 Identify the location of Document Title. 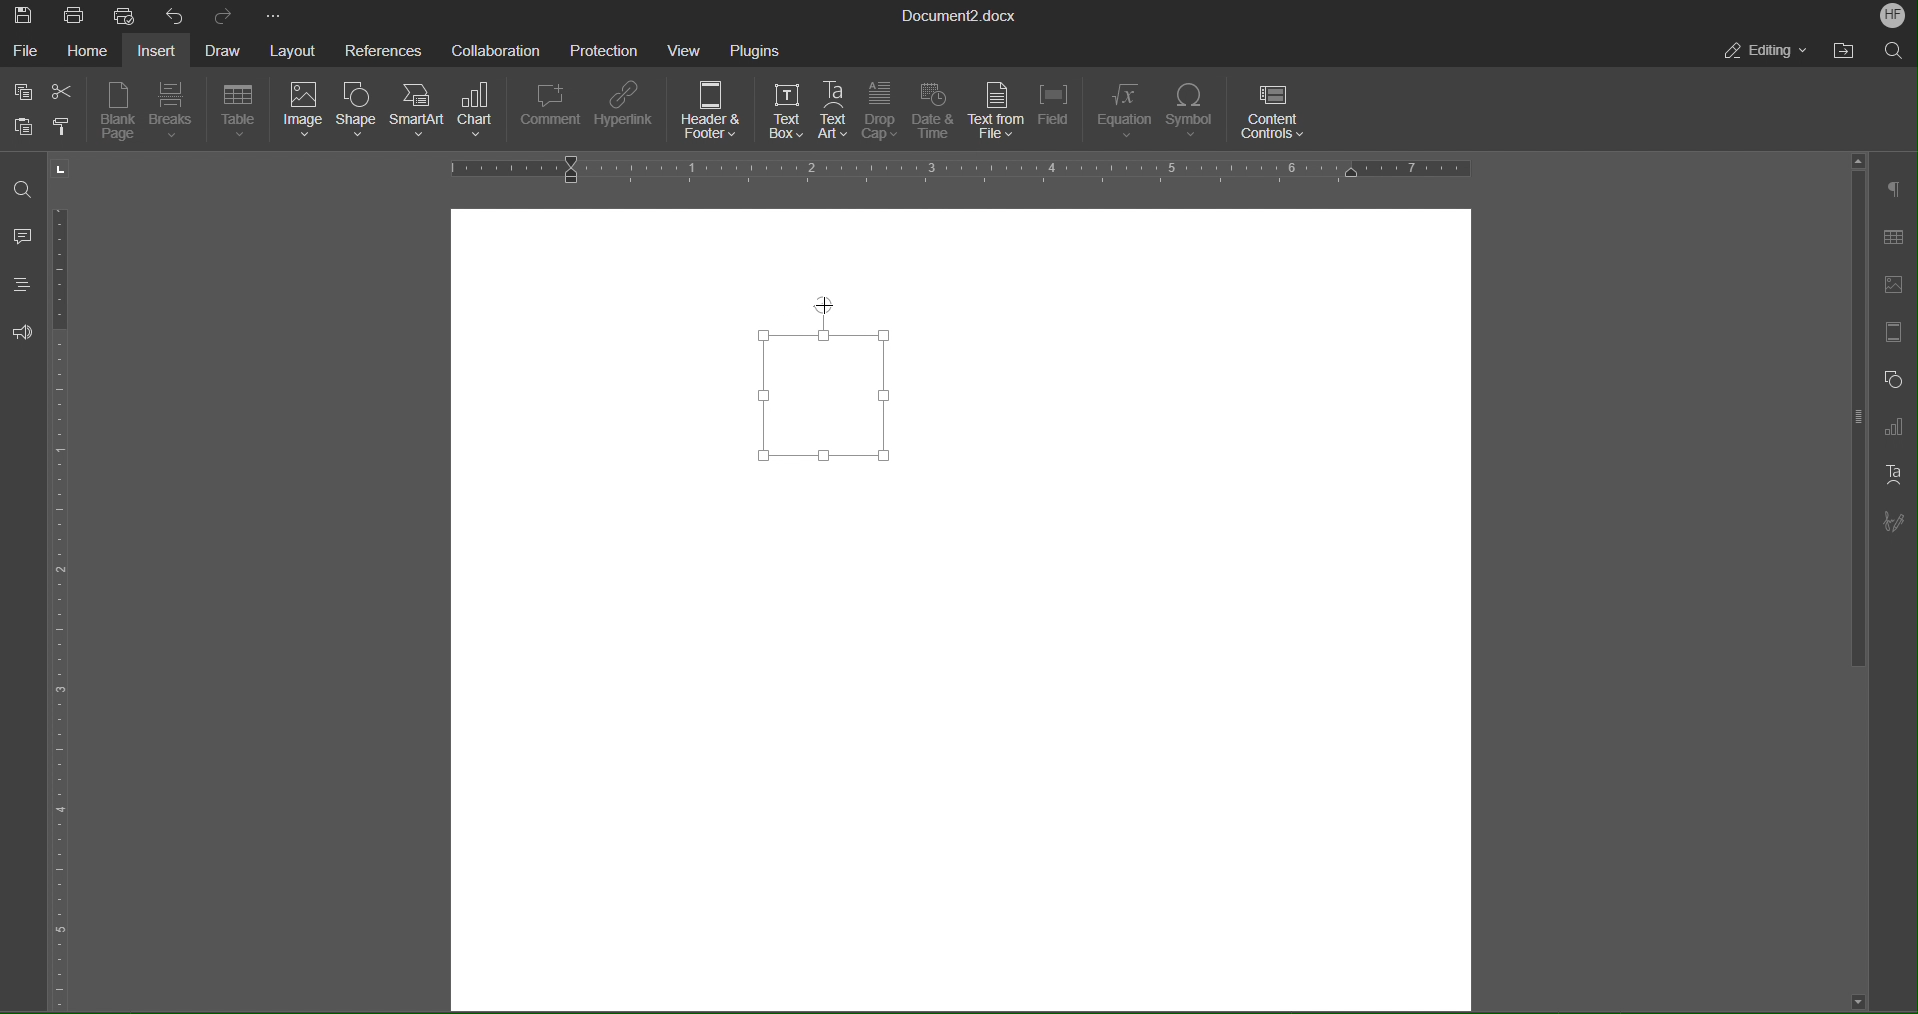
(960, 14).